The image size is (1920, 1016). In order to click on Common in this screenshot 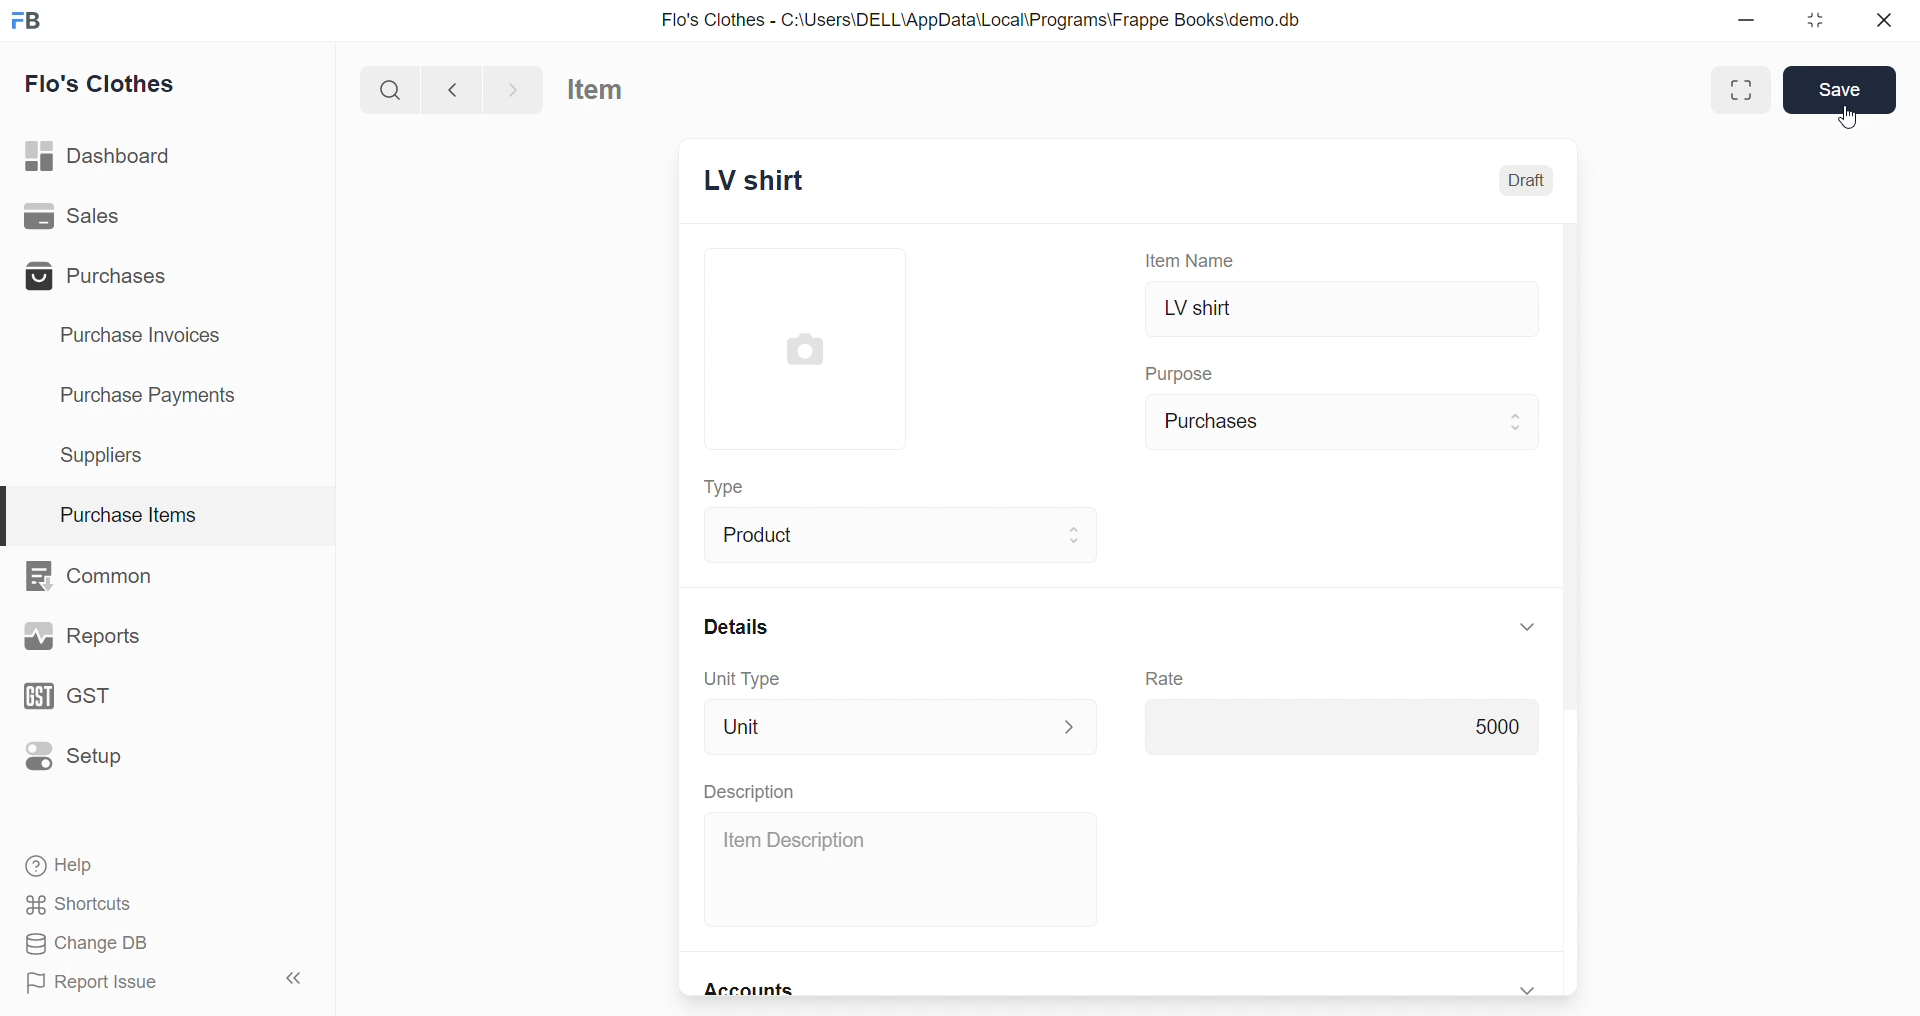, I will do `click(100, 574)`.